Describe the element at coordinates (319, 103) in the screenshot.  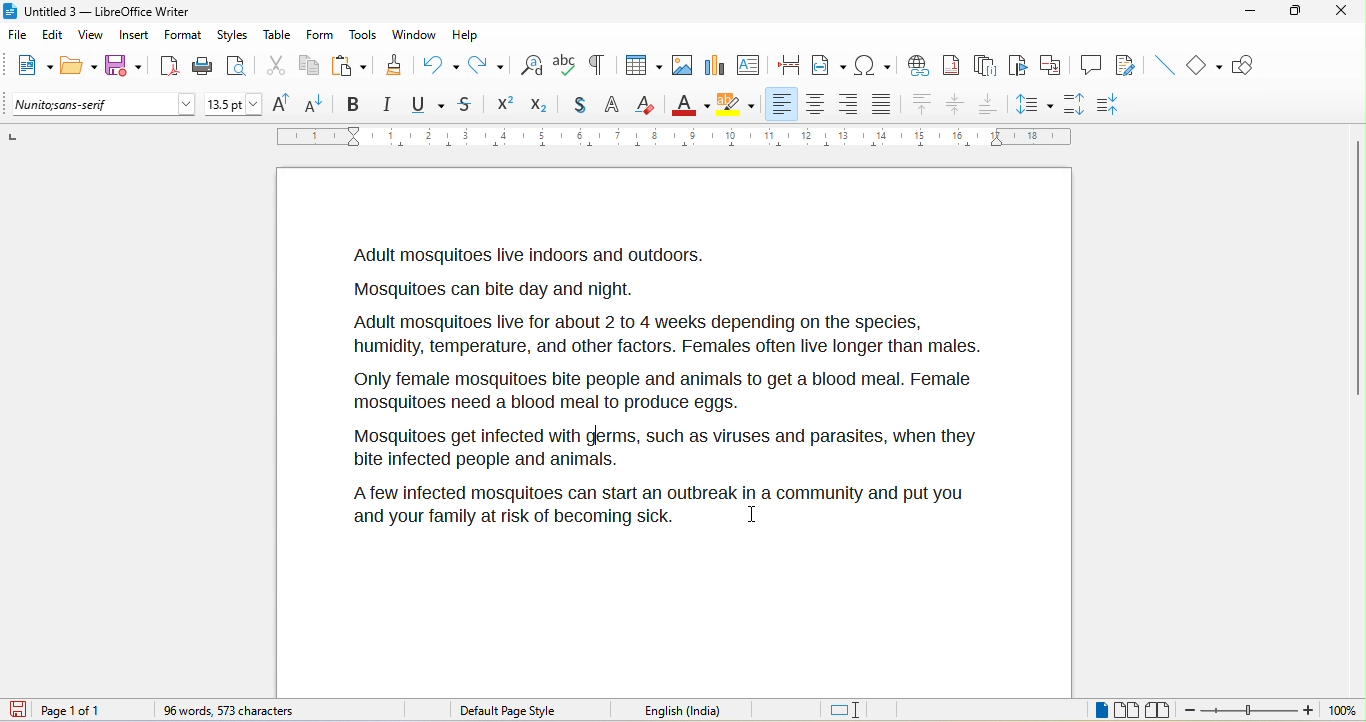
I see `decrease size` at that location.